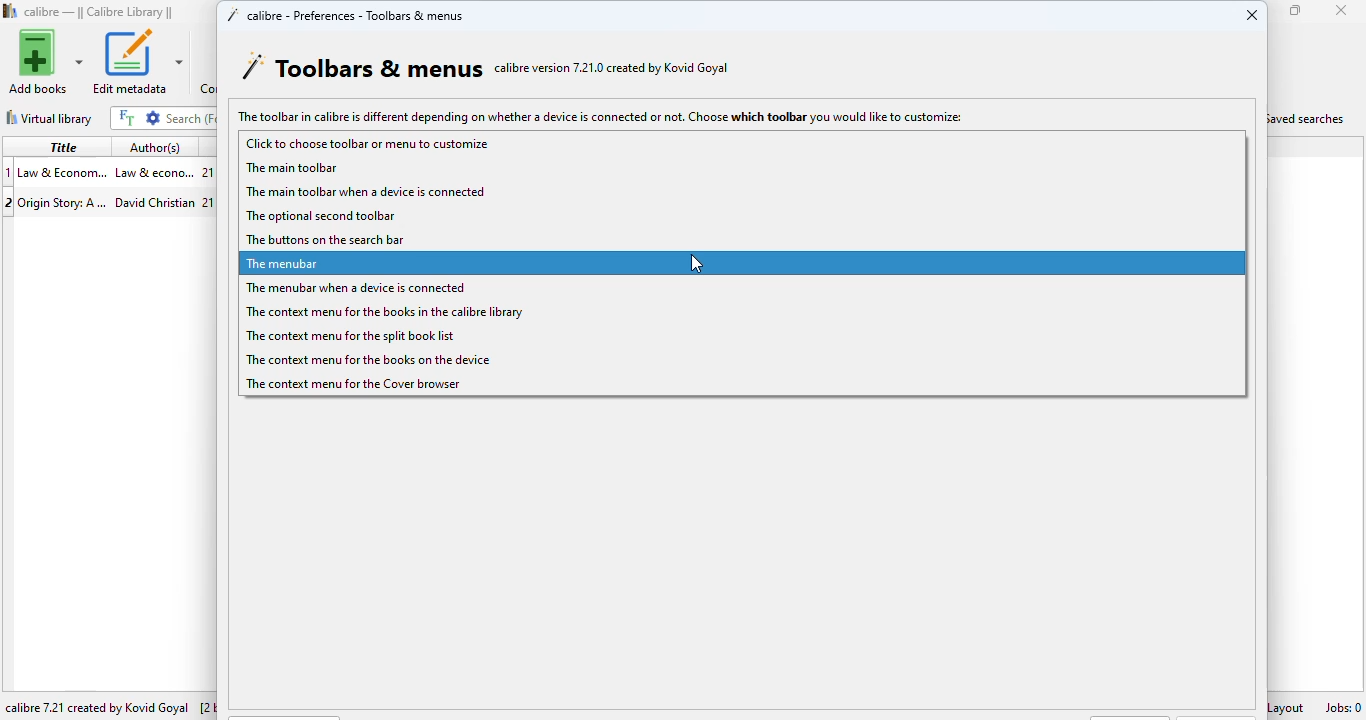  What do you see at coordinates (63, 146) in the screenshot?
I see `title` at bounding box center [63, 146].